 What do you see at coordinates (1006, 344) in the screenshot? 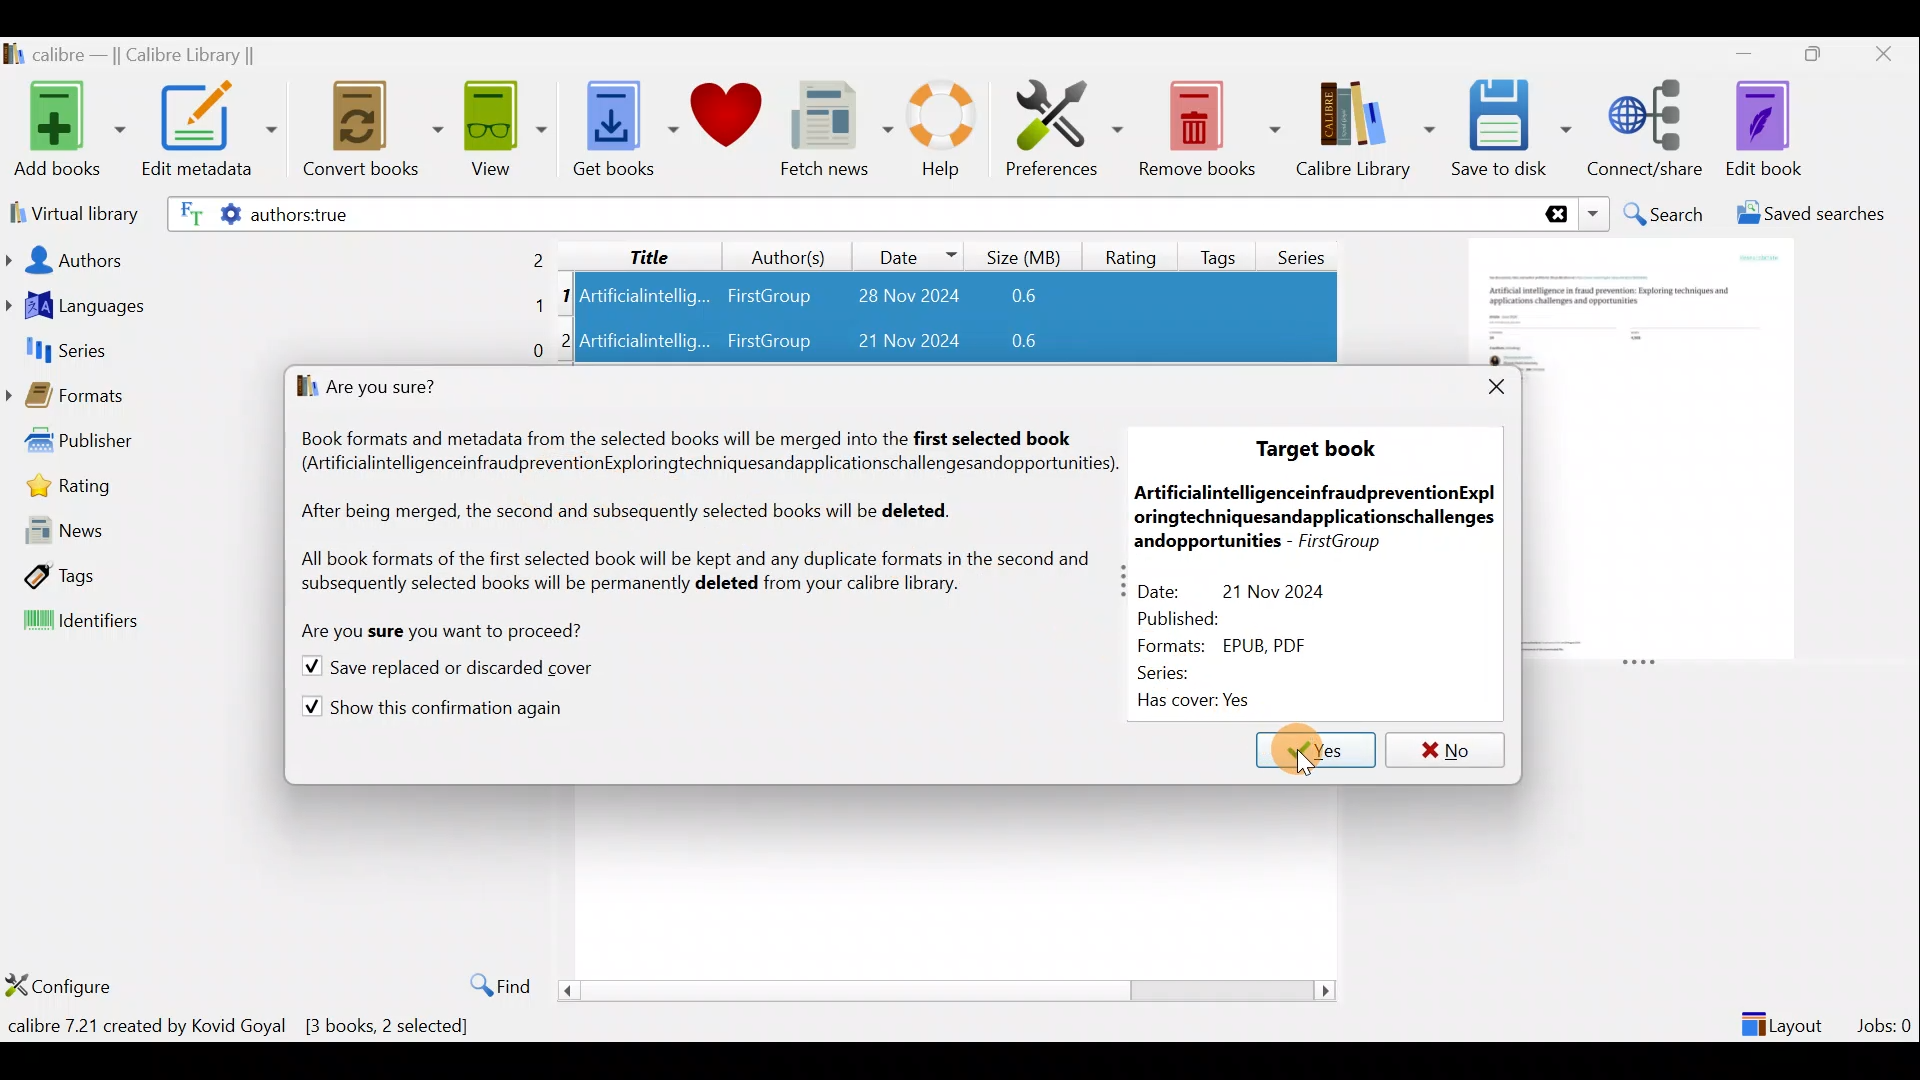
I see `0.6` at bounding box center [1006, 344].